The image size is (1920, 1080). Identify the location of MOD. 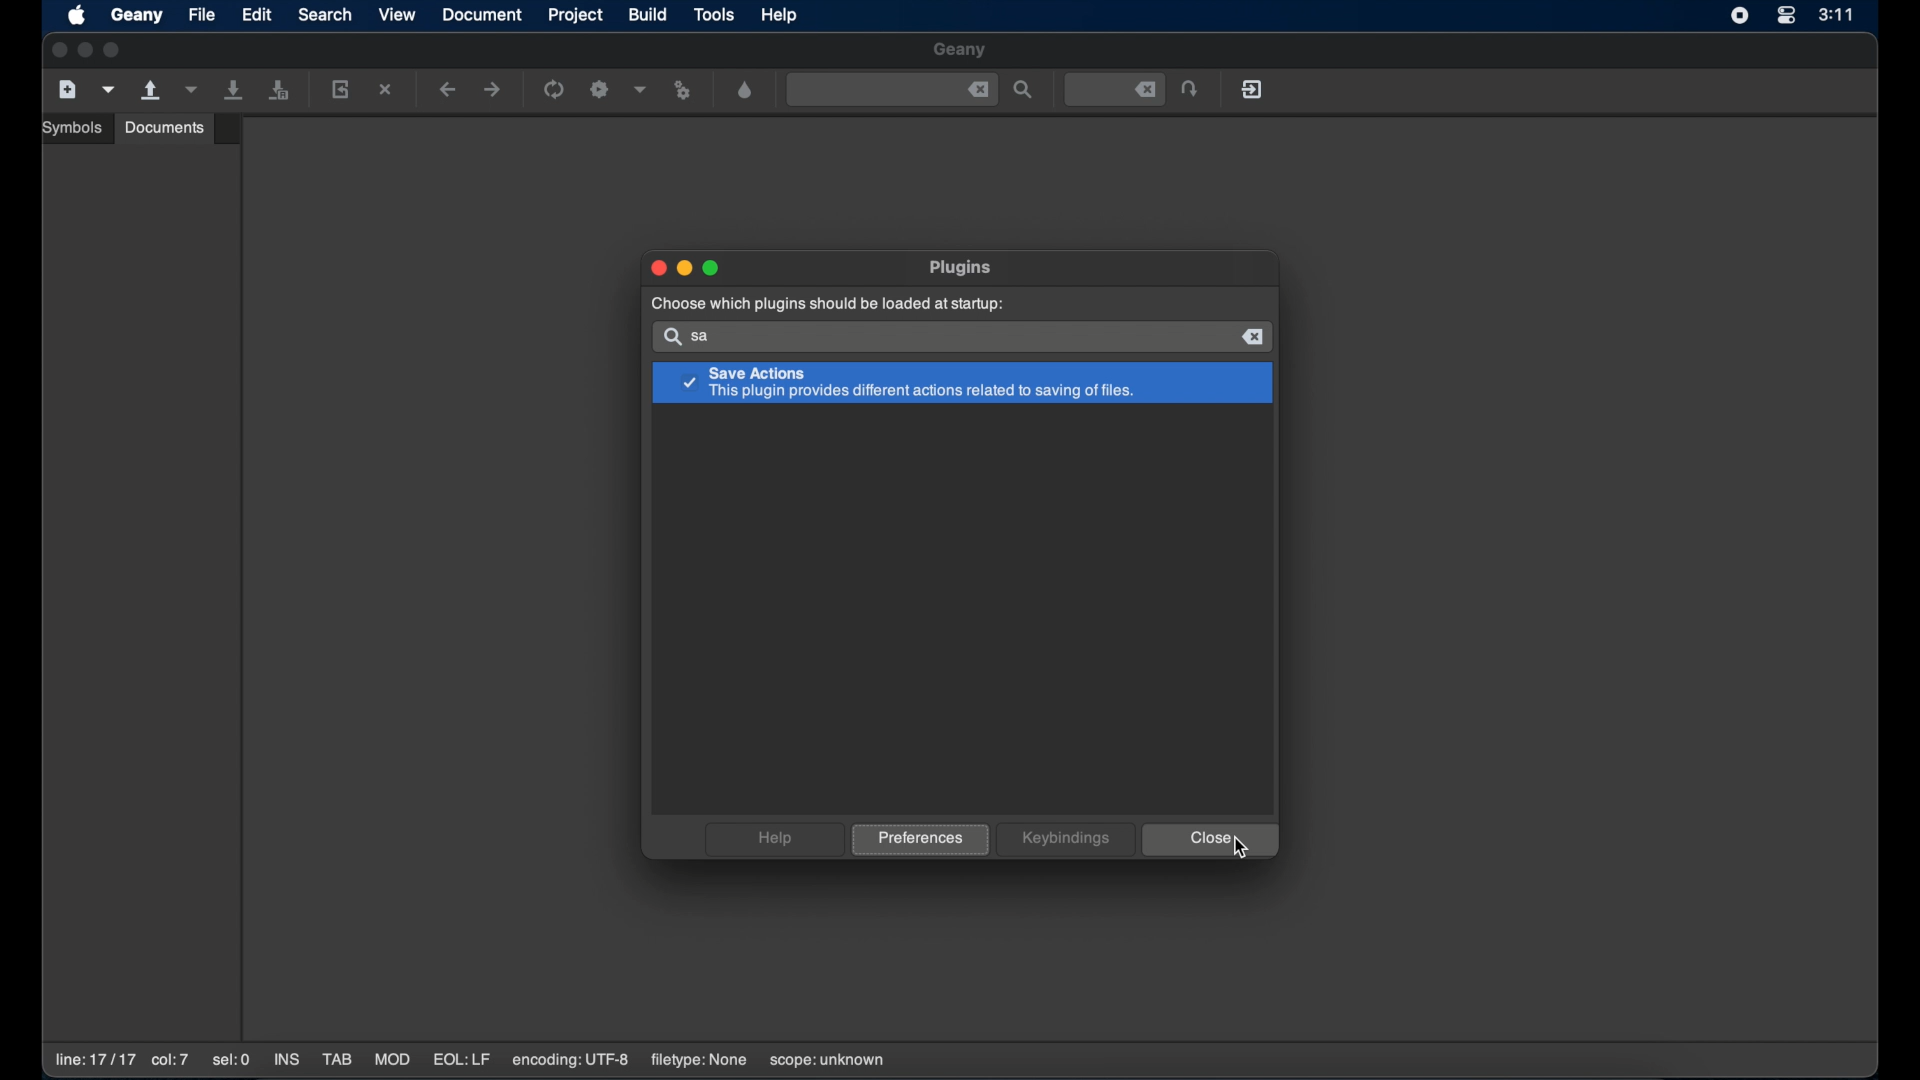
(392, 1060).